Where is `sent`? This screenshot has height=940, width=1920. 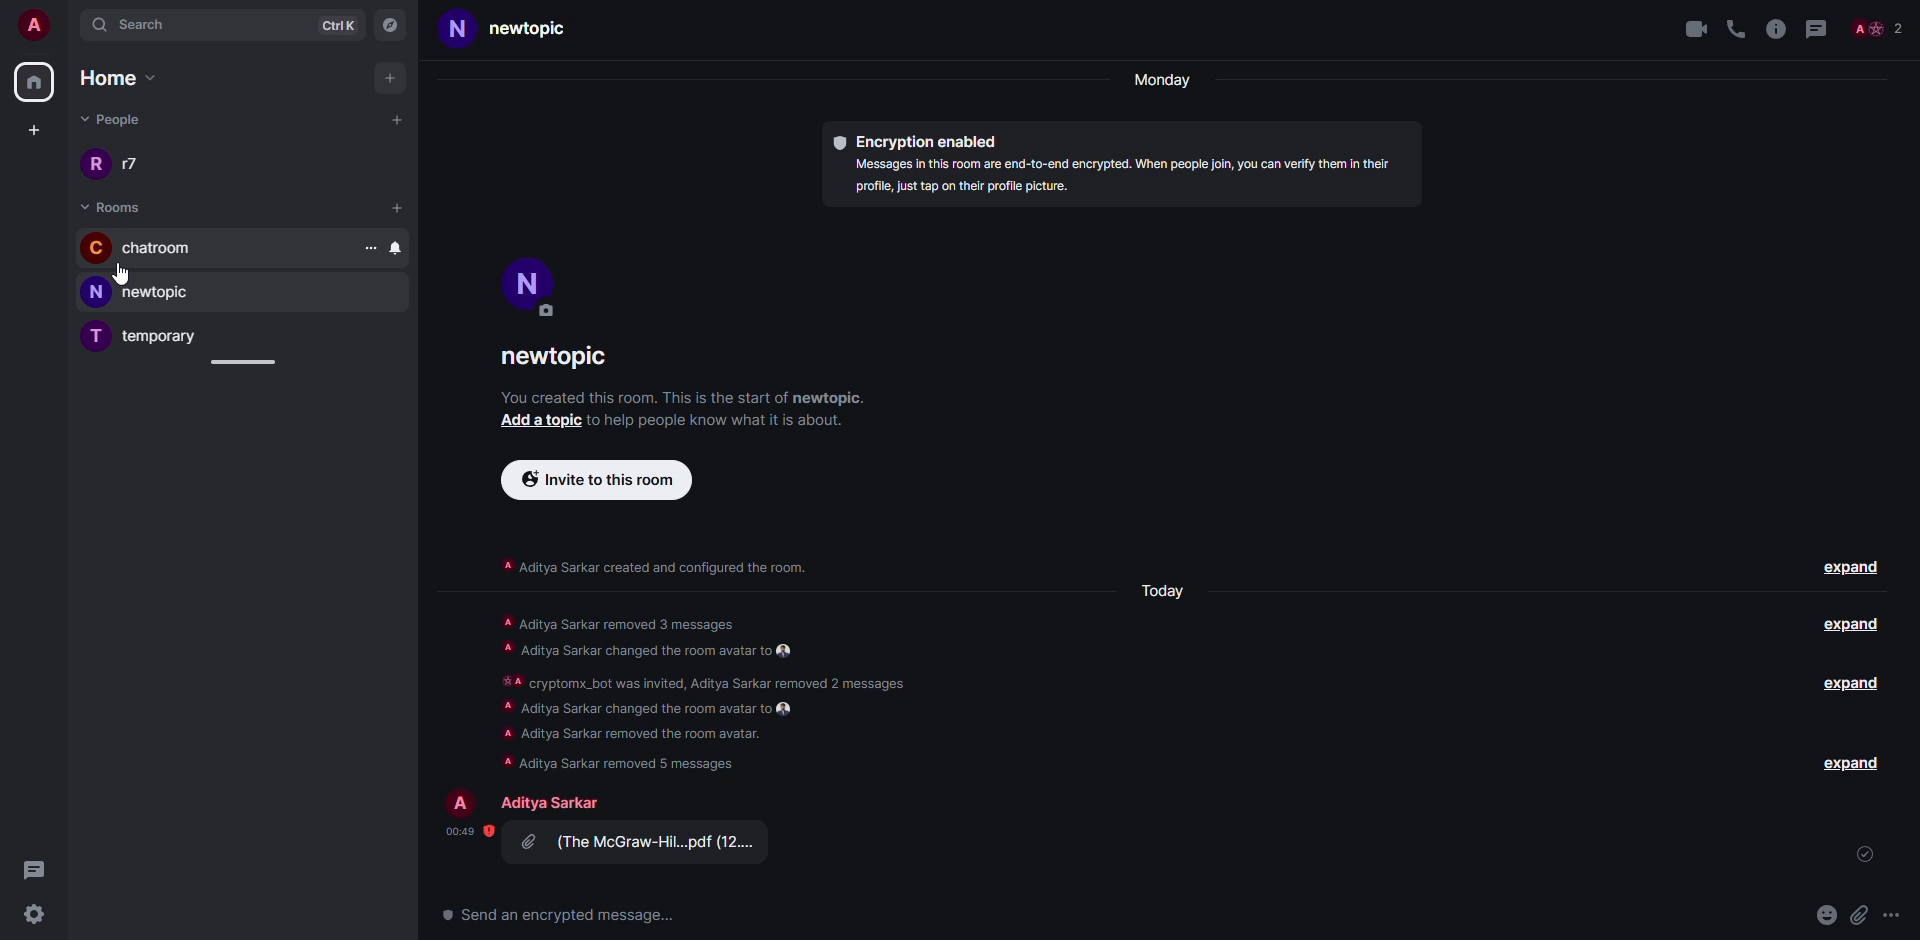 sent is located at coordinates (1864, 853).